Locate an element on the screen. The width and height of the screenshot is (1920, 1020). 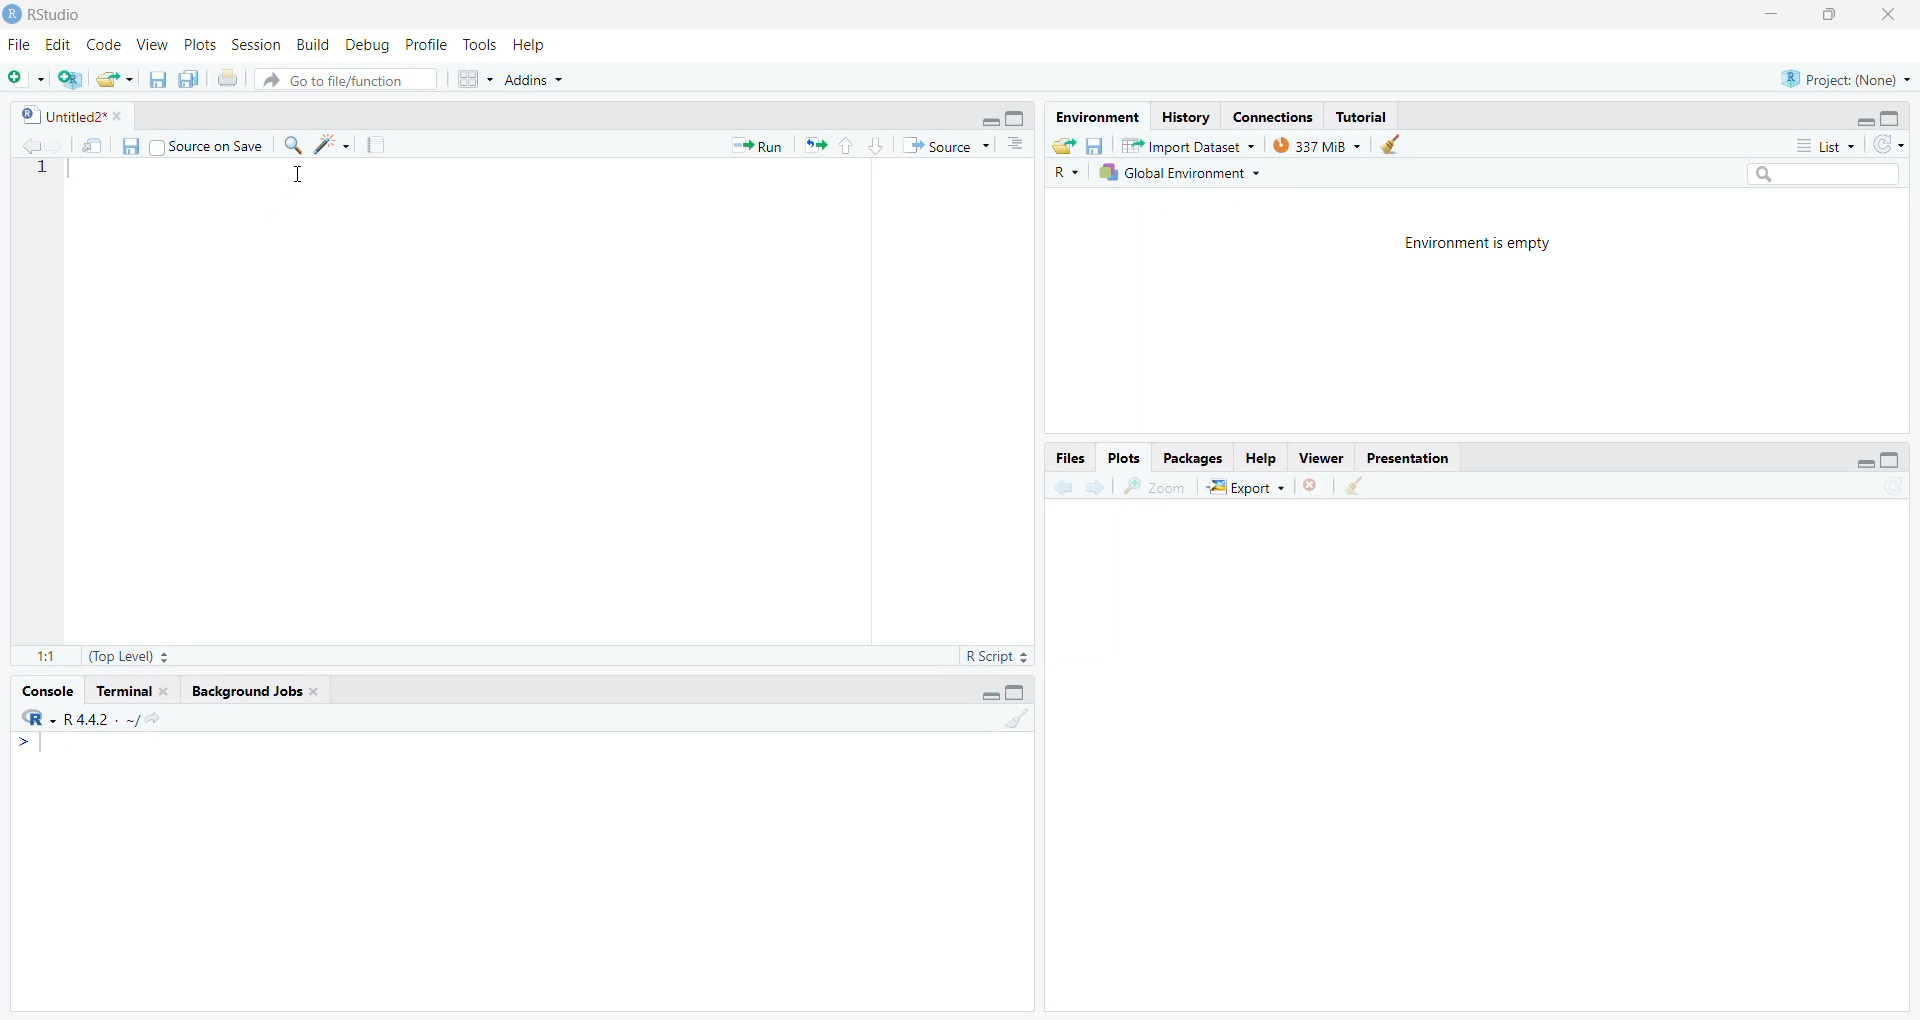
re run the previous code is located at coordinates (812, 145).